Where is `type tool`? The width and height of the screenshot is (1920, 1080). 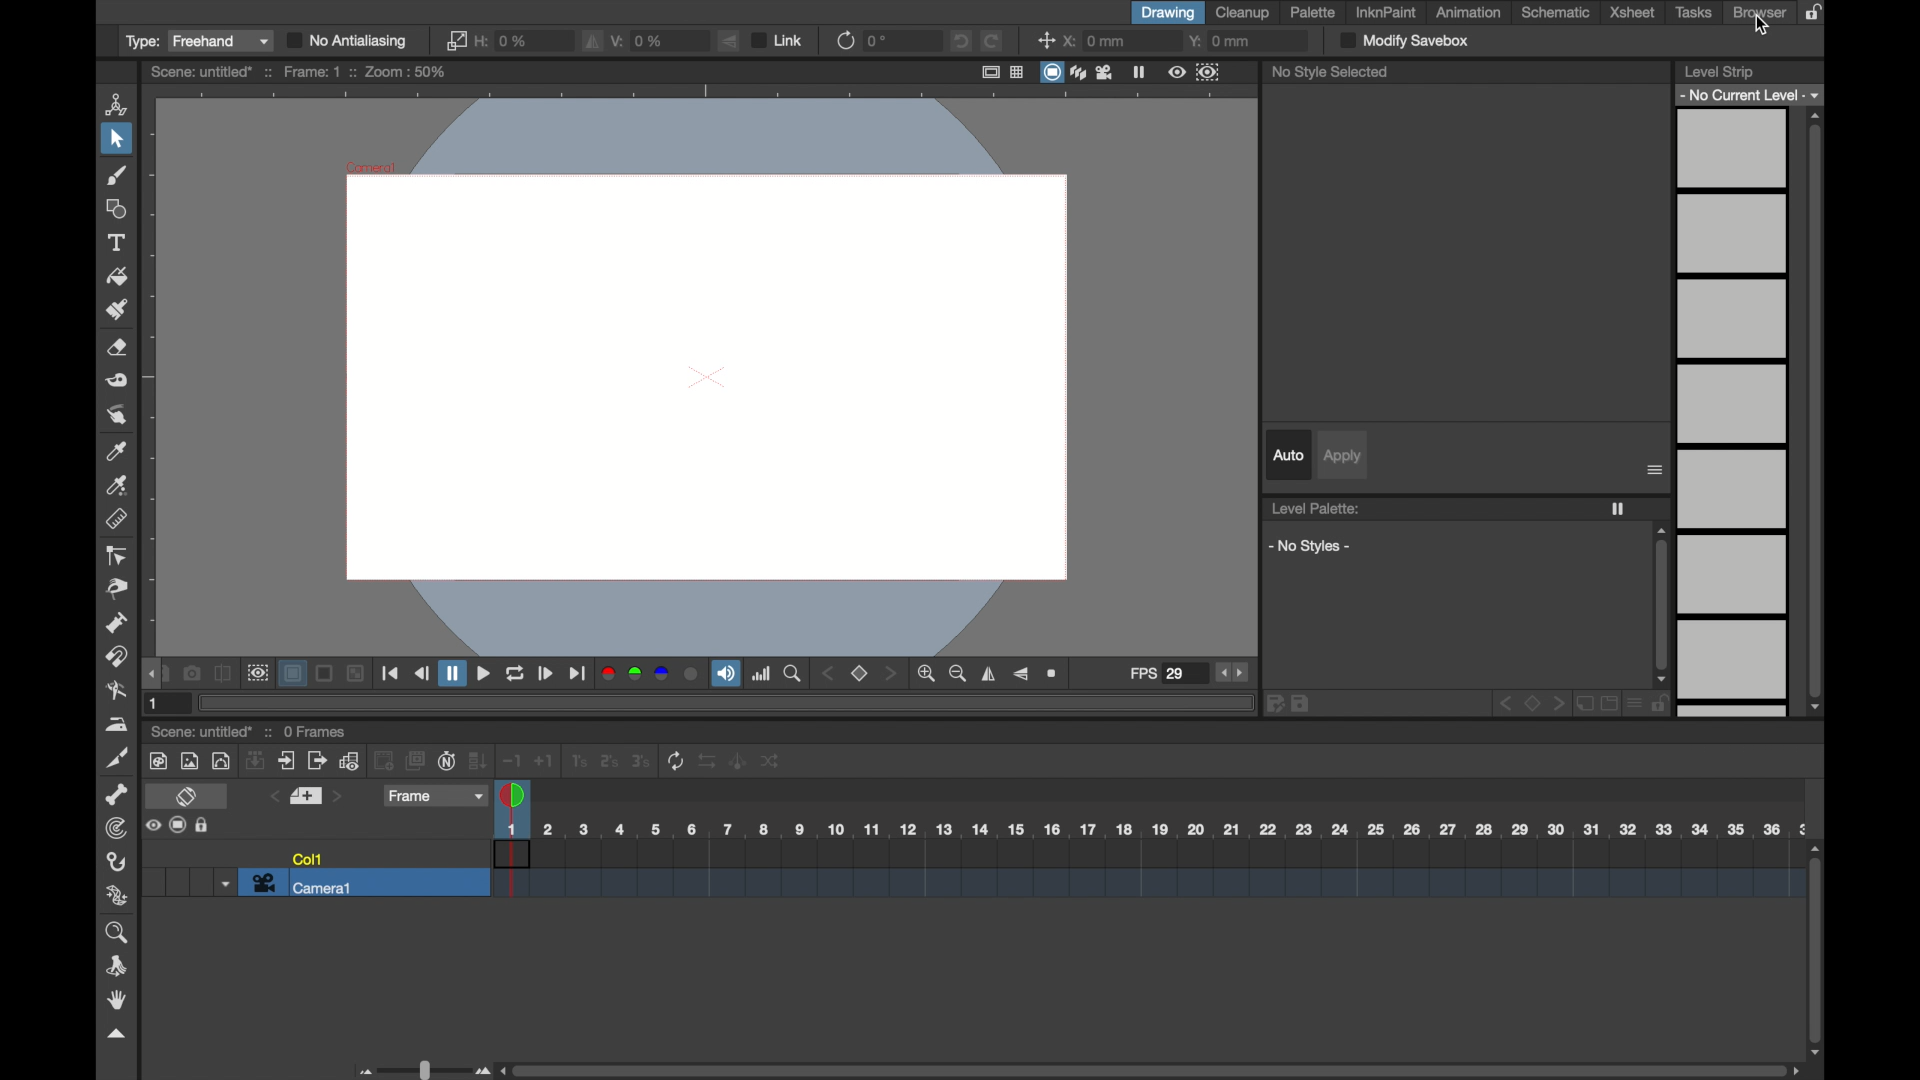
type tool is located at coordinates (119, 242).